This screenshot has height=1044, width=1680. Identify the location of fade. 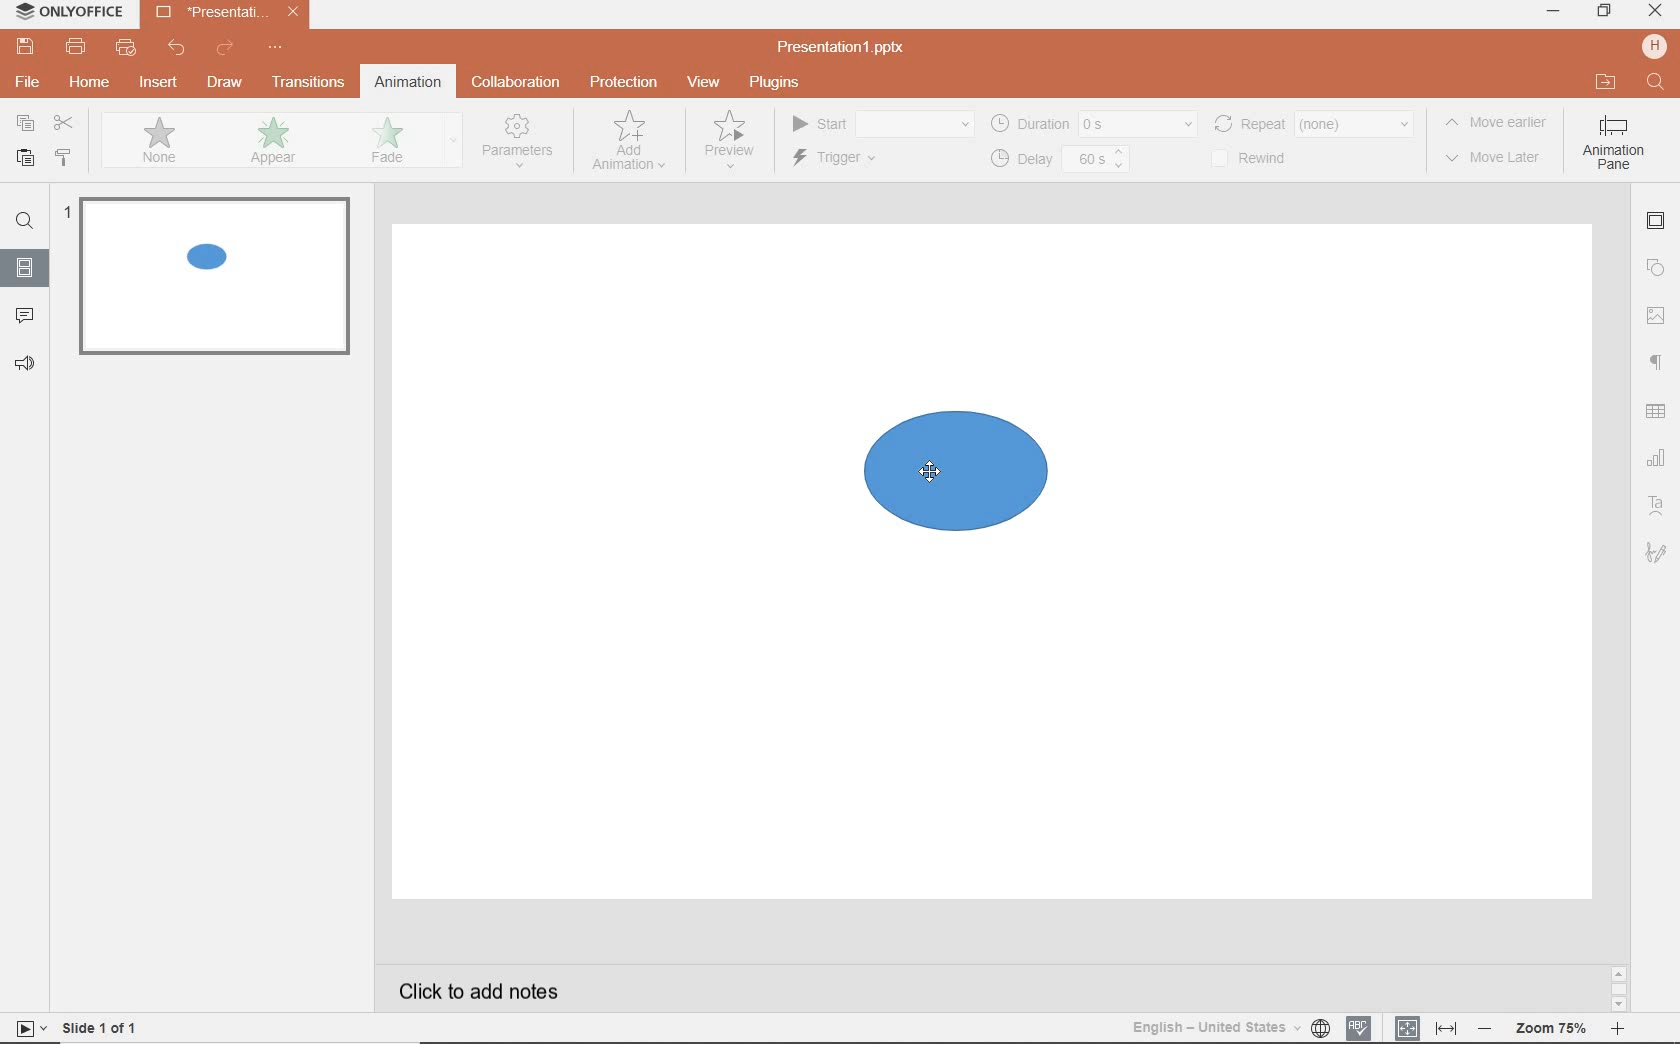
(398, 142).